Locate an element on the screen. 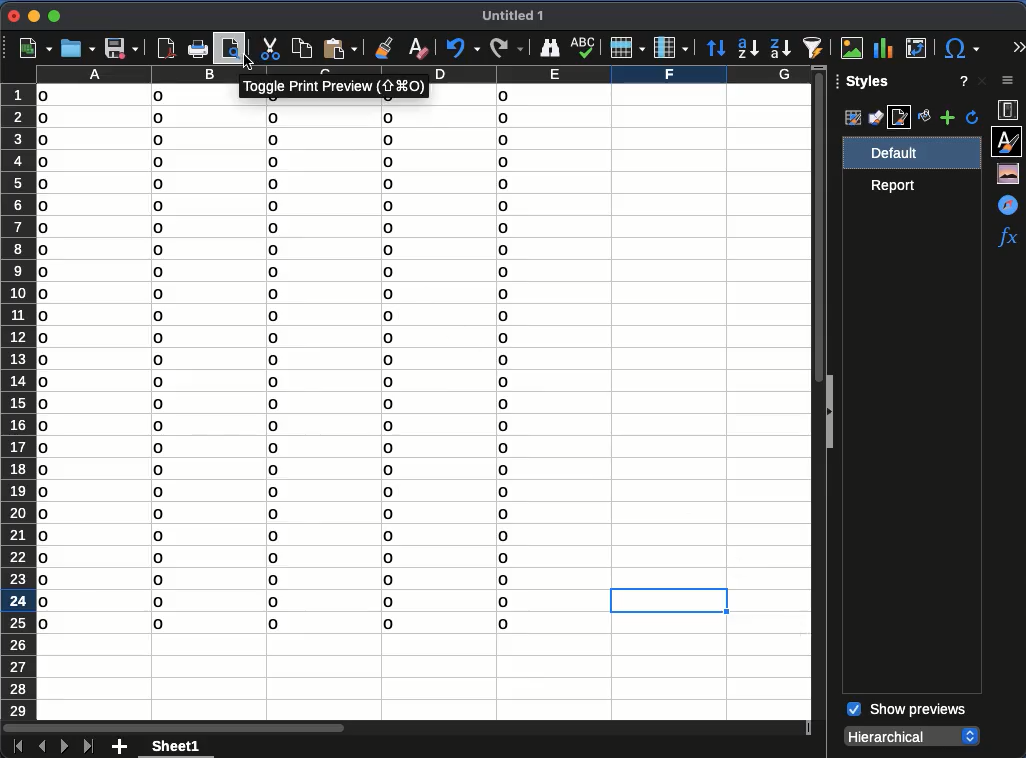 Image resolution: width=1026 pixels, height=758 pixels. add style is located at coordinates (948, 119).